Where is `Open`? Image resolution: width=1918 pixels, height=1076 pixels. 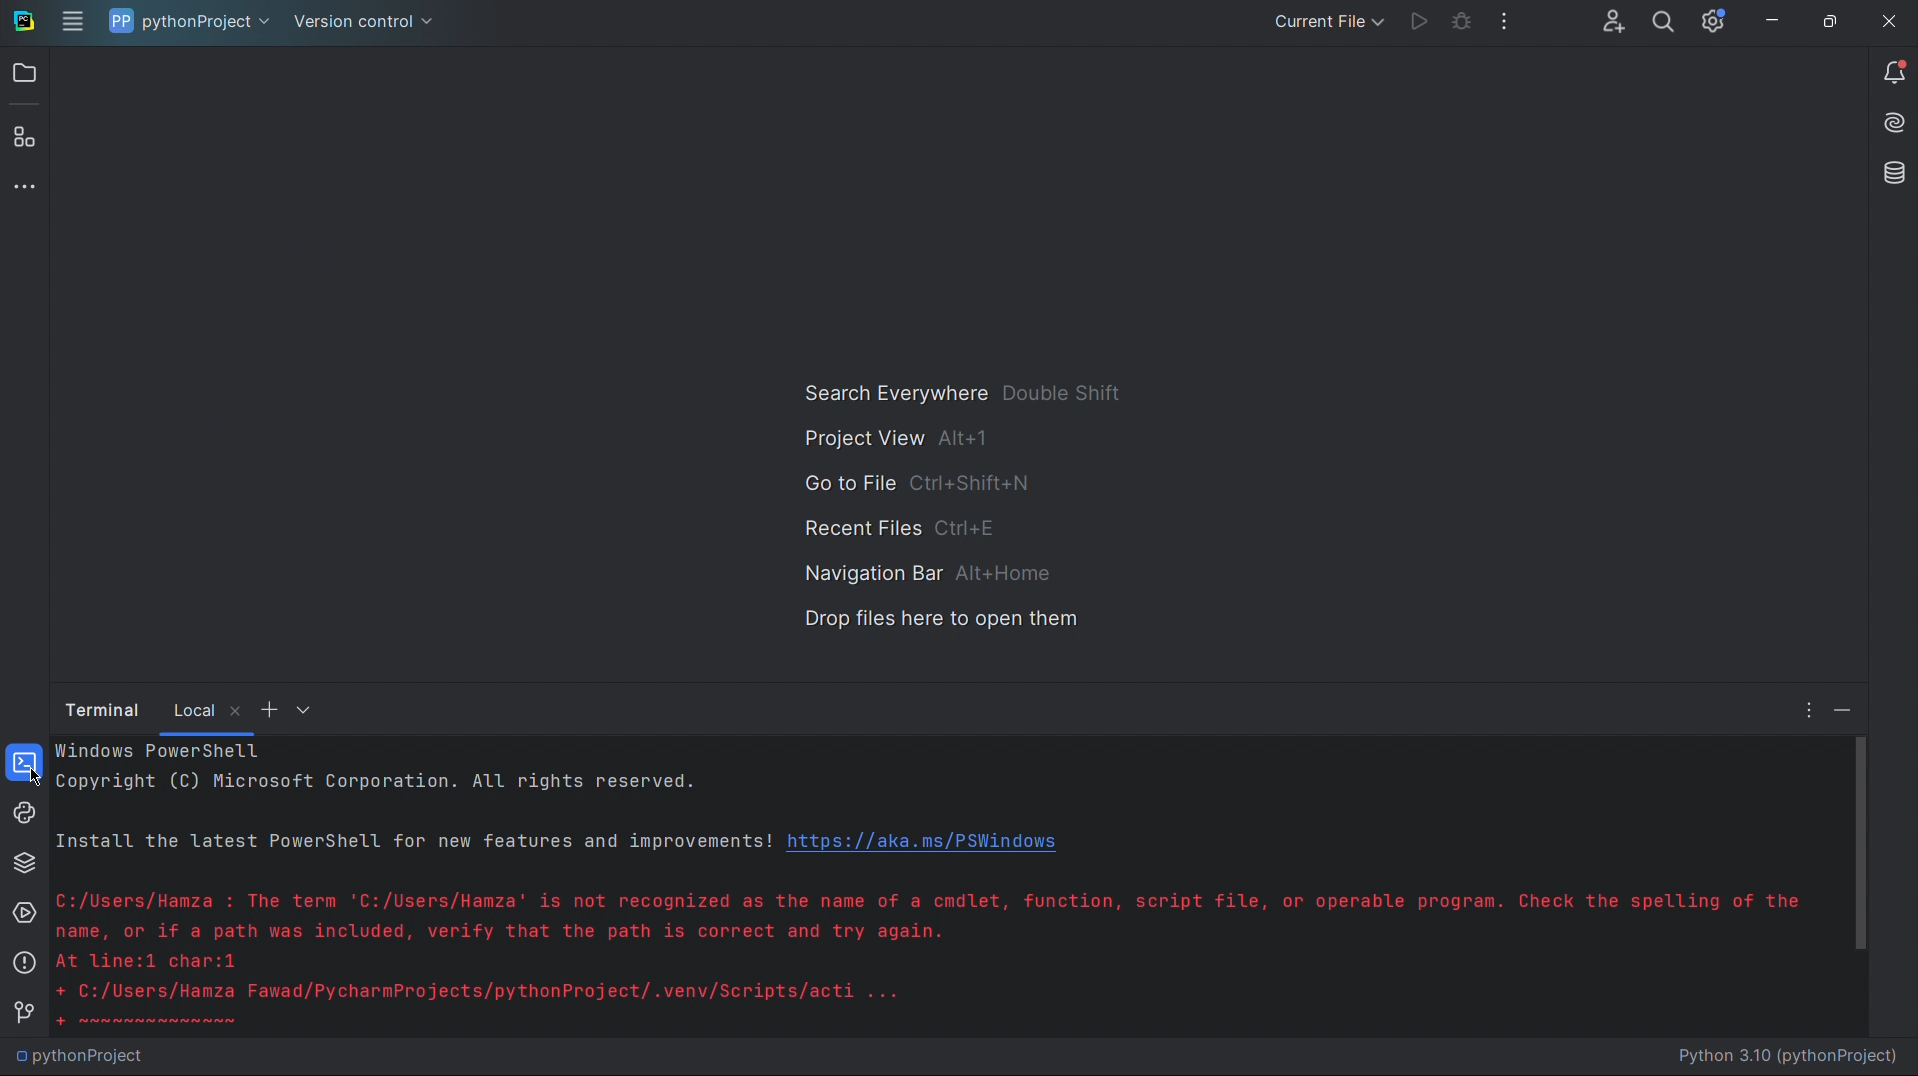
Open is located at coordinates (23, 72).